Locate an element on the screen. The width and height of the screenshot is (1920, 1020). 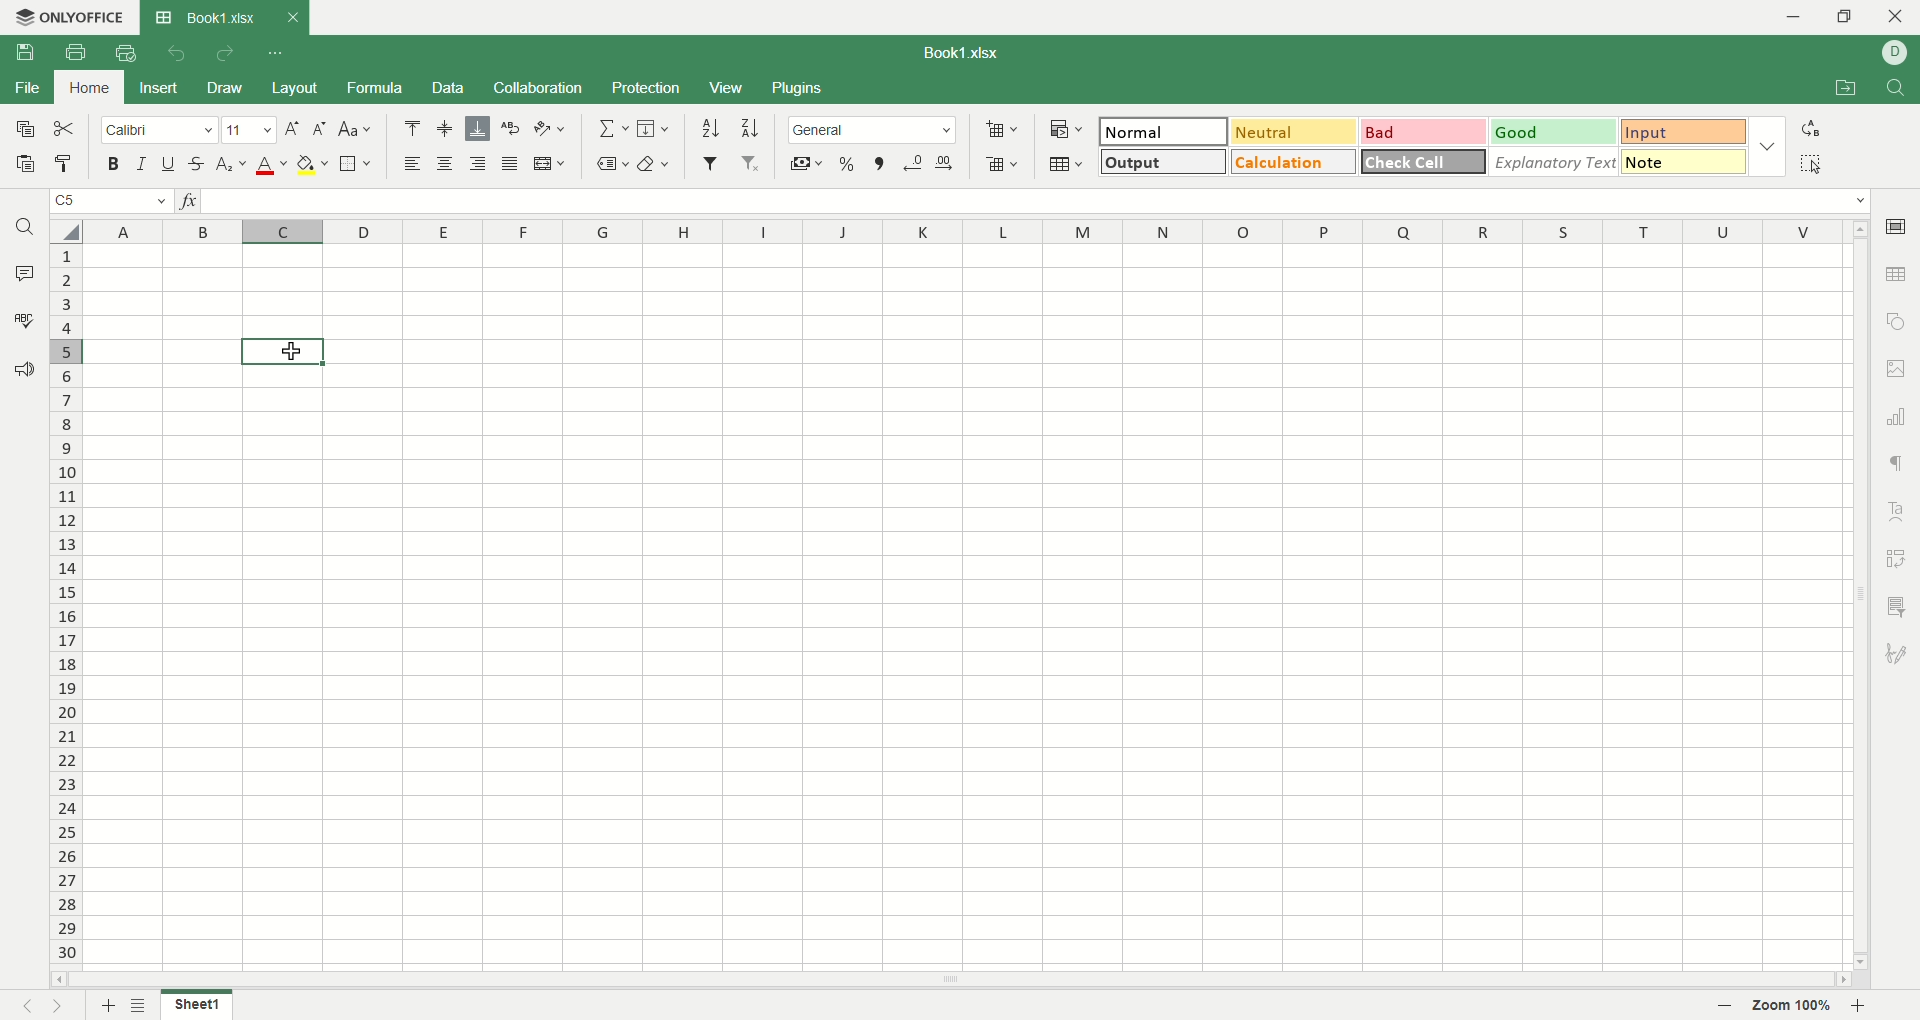
comma style is located at coordinates (879, 163).